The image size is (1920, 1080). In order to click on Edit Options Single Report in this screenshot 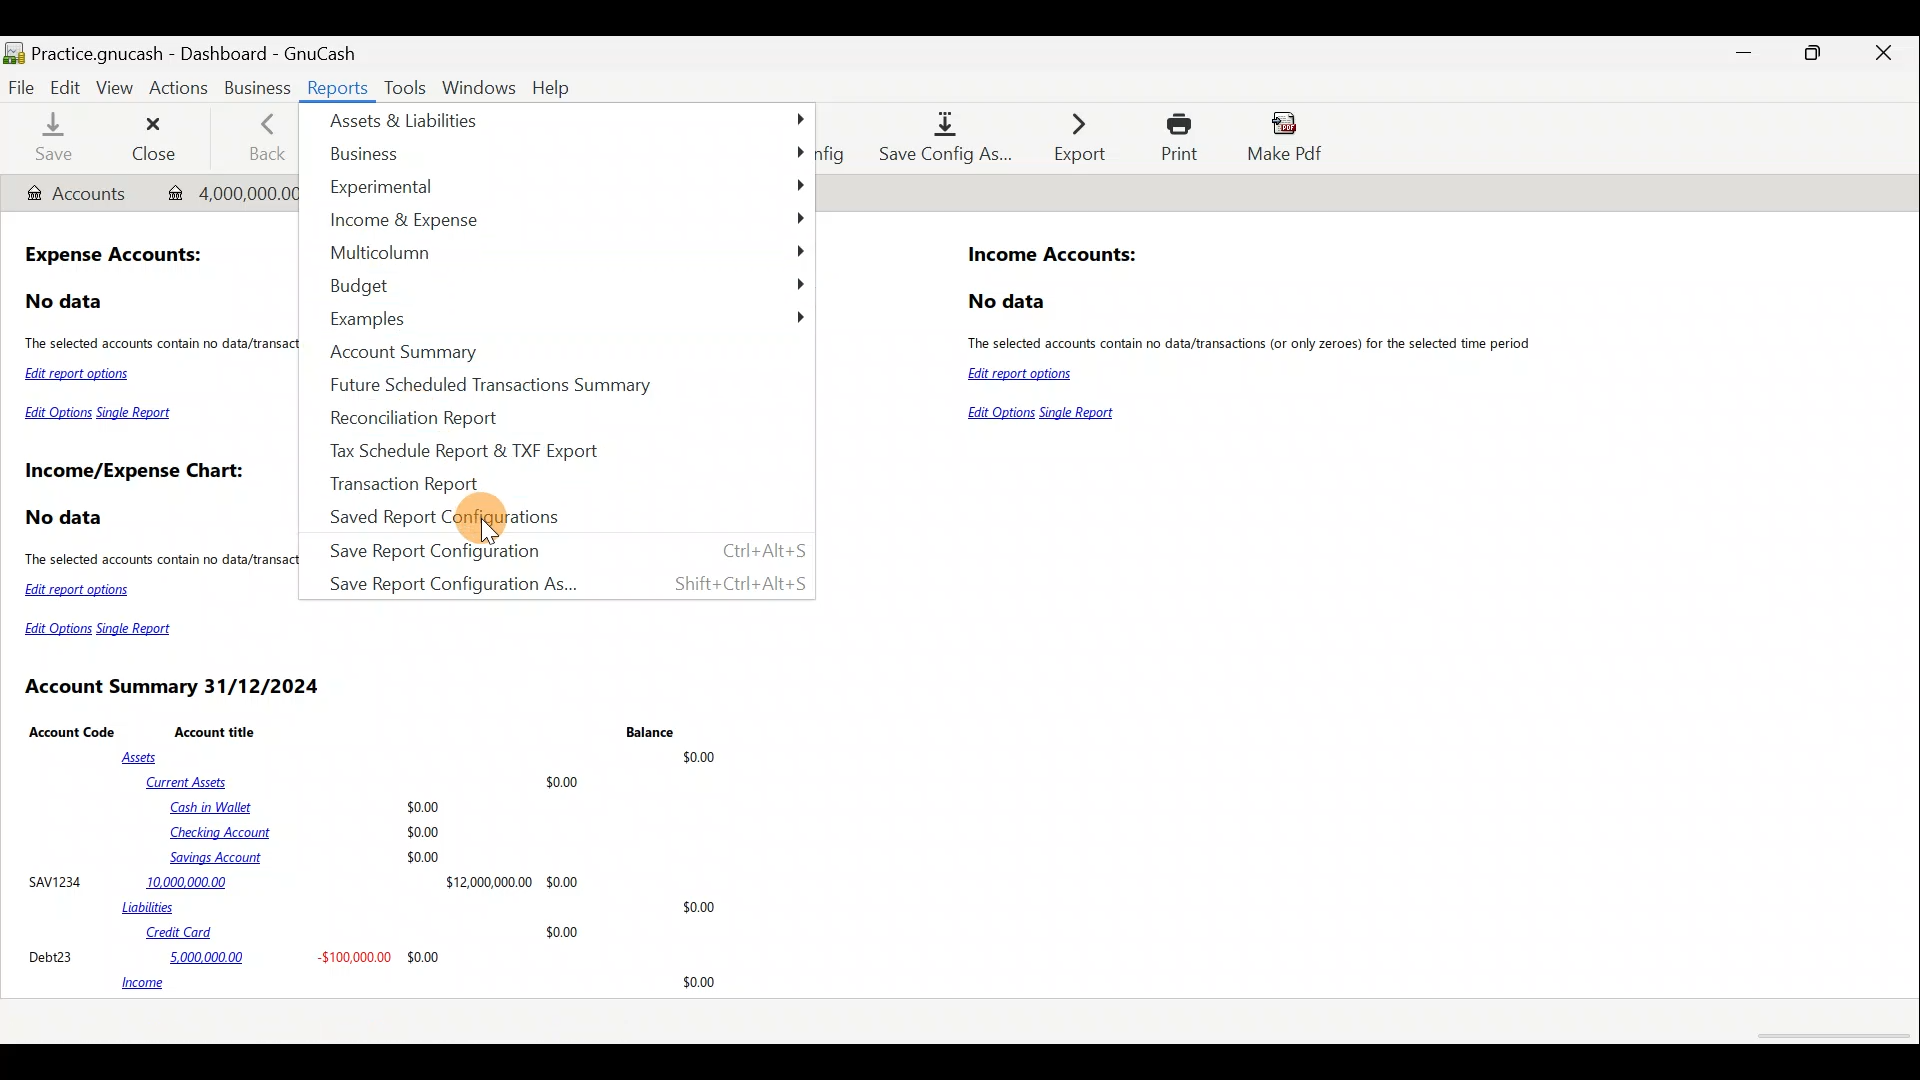, I will do `click(100, 417)`.